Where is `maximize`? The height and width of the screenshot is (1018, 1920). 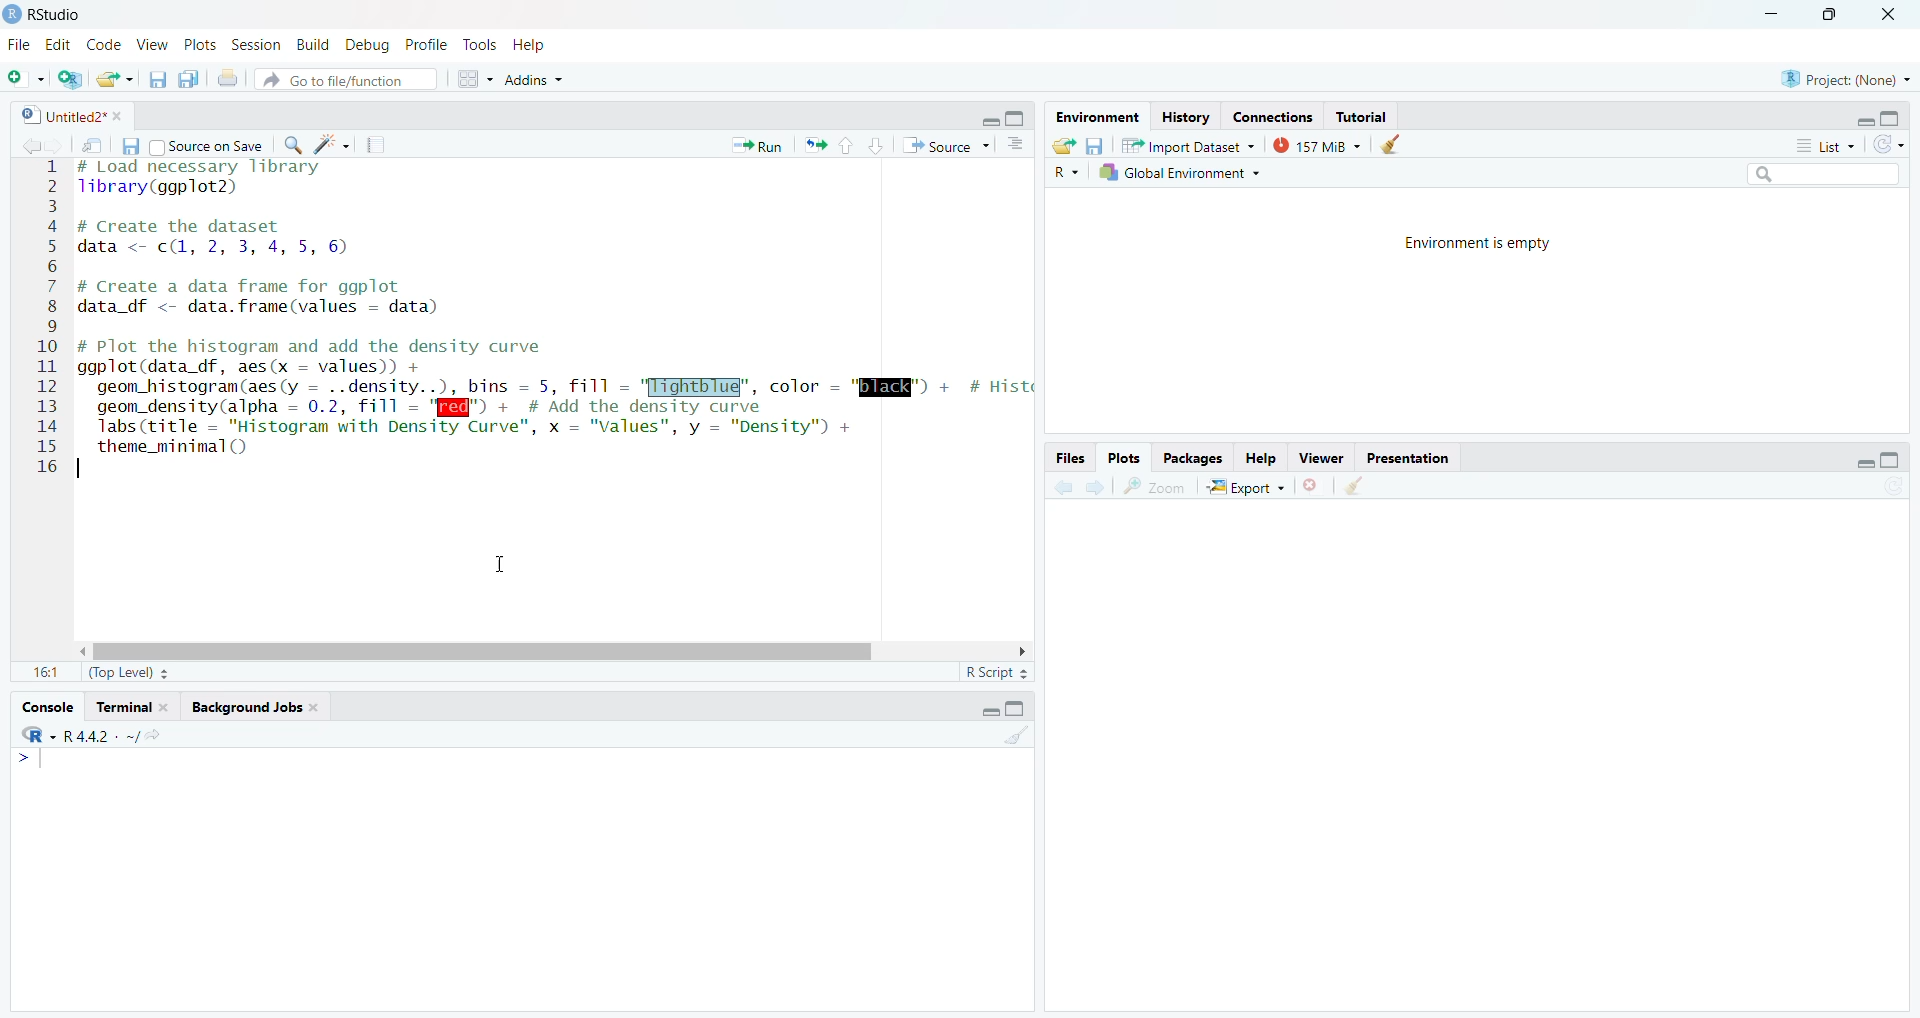 maximize is located at coordinates (1832, 15).